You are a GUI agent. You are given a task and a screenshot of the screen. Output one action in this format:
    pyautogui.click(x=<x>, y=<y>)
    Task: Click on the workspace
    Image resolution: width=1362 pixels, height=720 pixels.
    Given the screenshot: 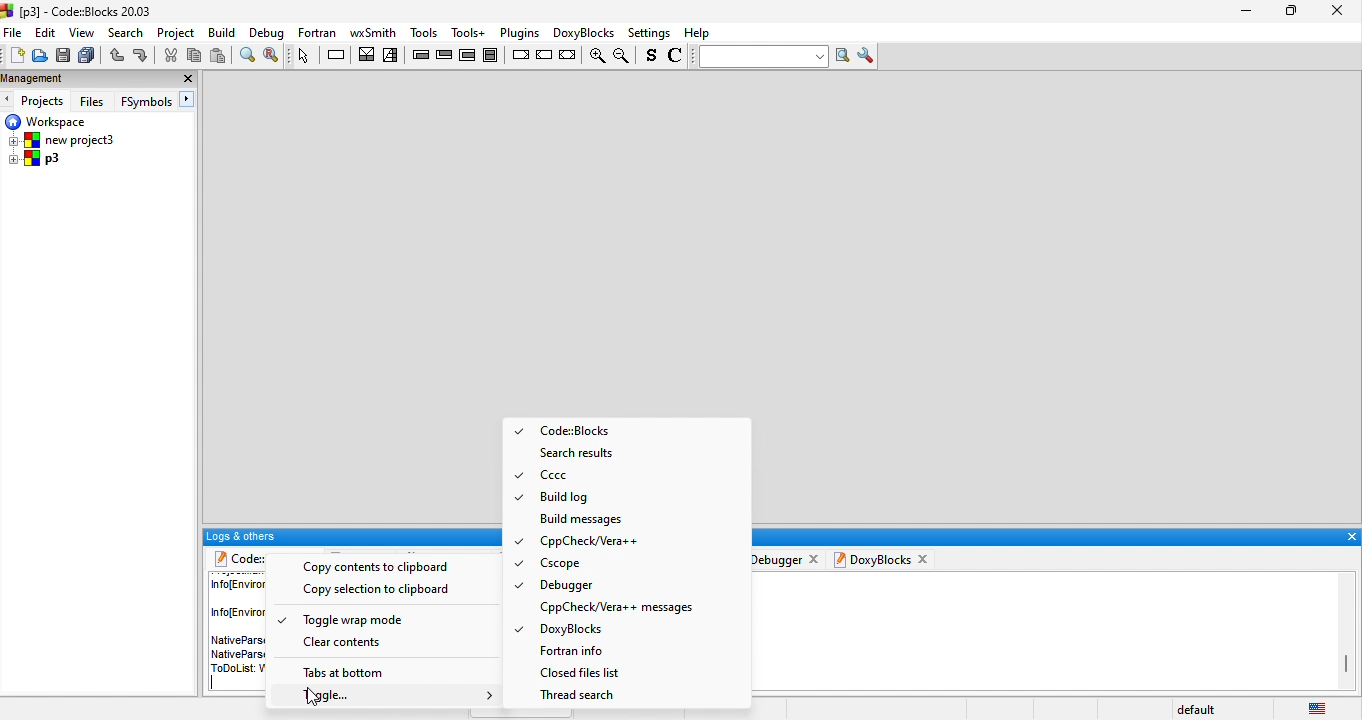 What is the action you would take?
    pyautogui.click(x=48, y=121)
    